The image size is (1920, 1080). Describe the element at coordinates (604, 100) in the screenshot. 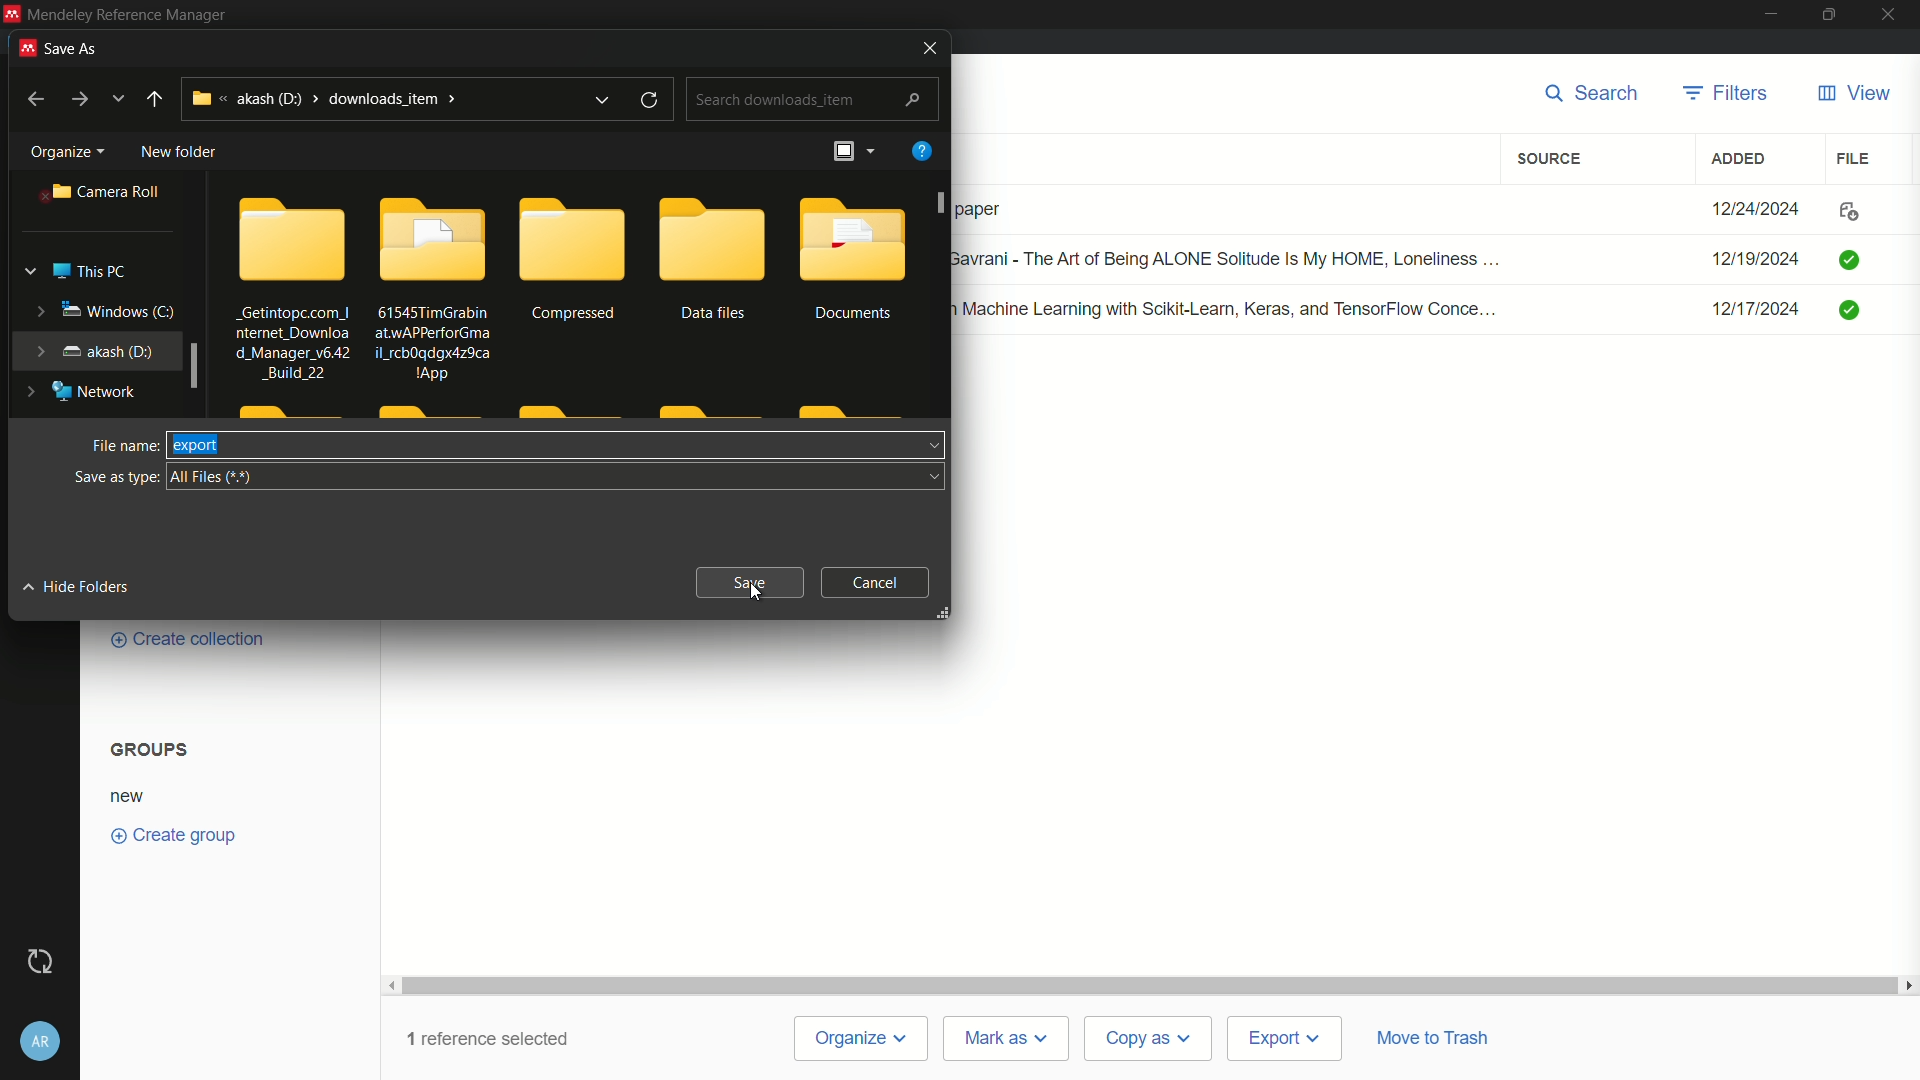

I see `previous location` at that location.